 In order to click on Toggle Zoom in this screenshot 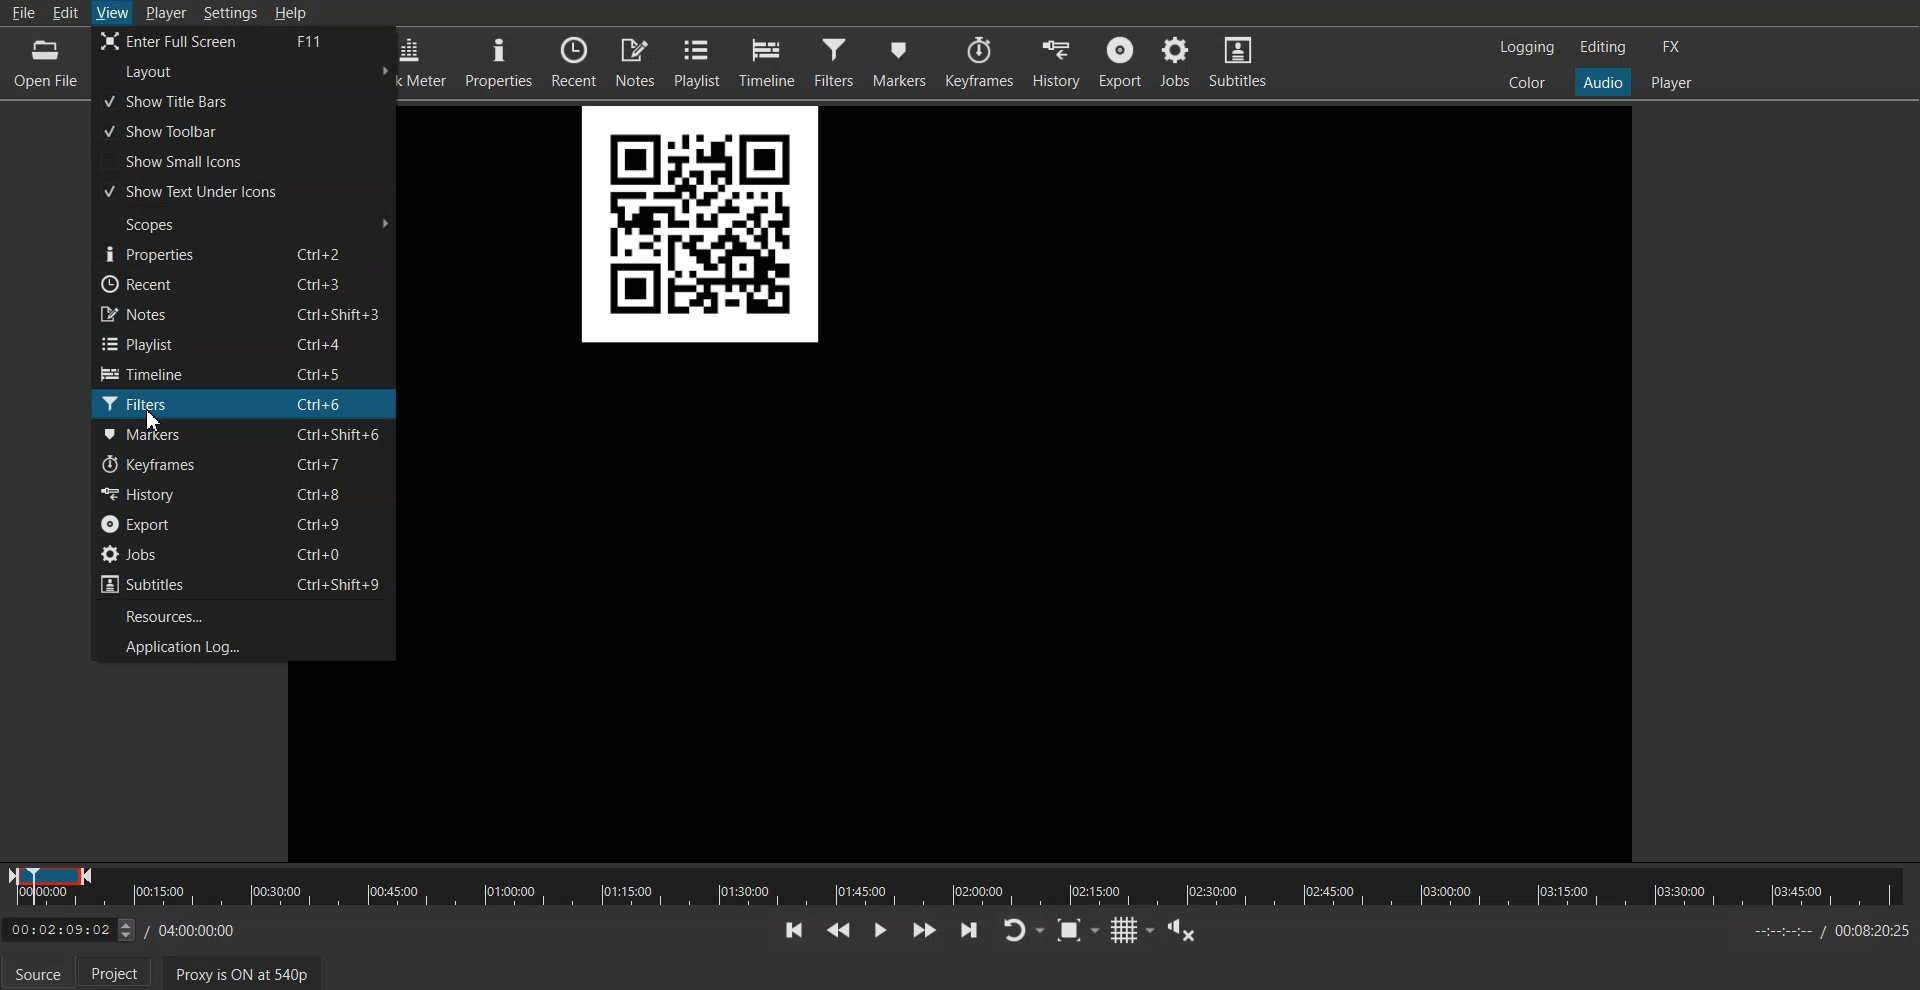, I will do `click(1078, 931)`.